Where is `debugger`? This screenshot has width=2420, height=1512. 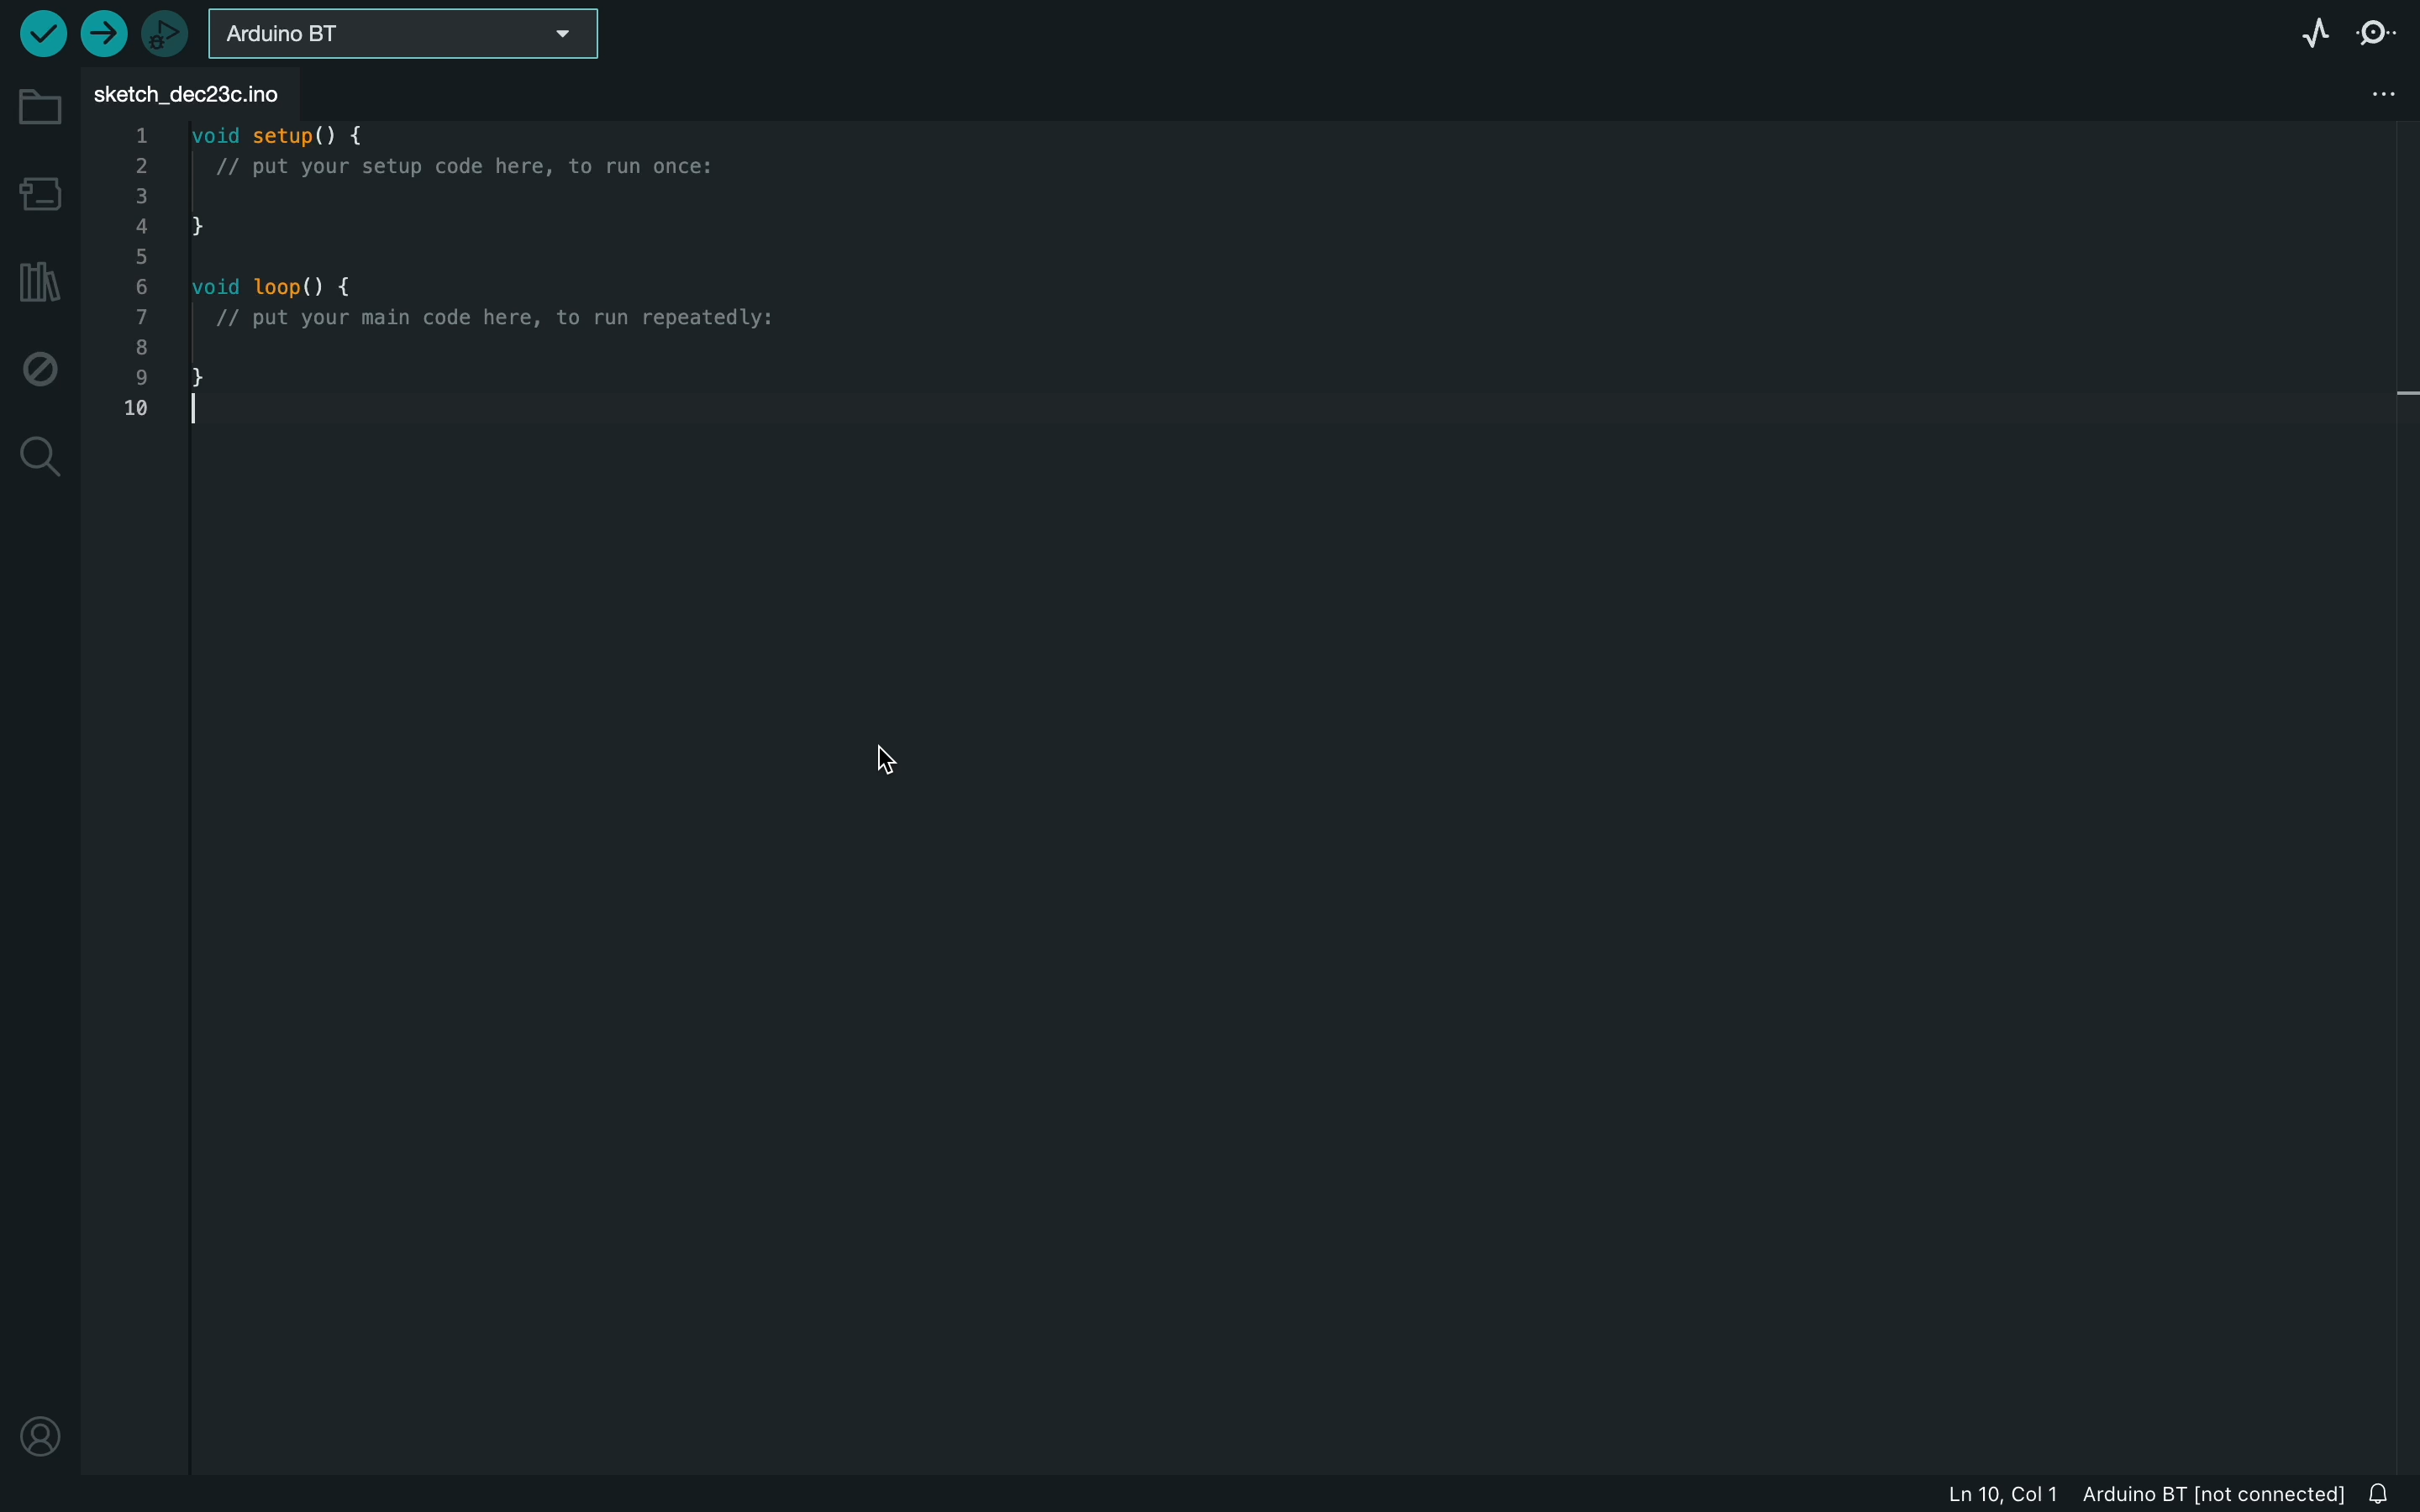 debugger is located at coordinates (168, 35).